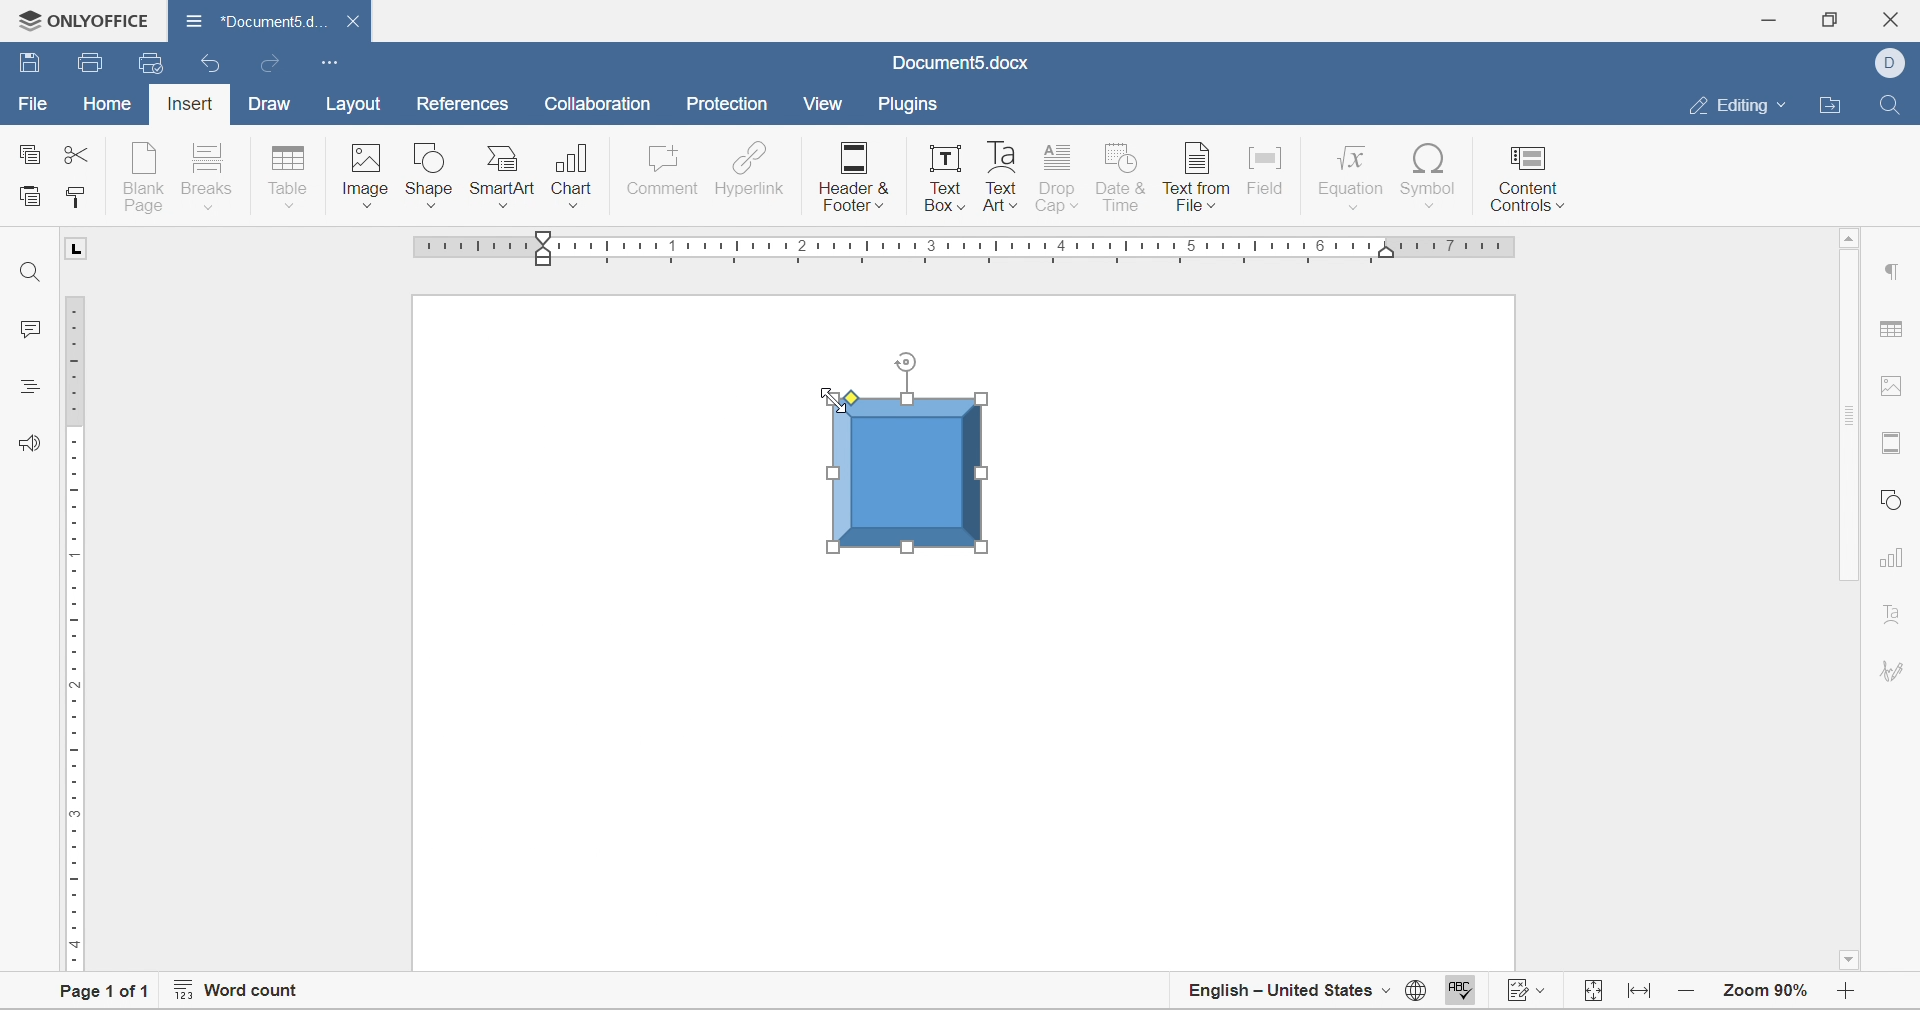 This screenshot has width=1920, height=1010. I want to click on find, so click(1890, 103).